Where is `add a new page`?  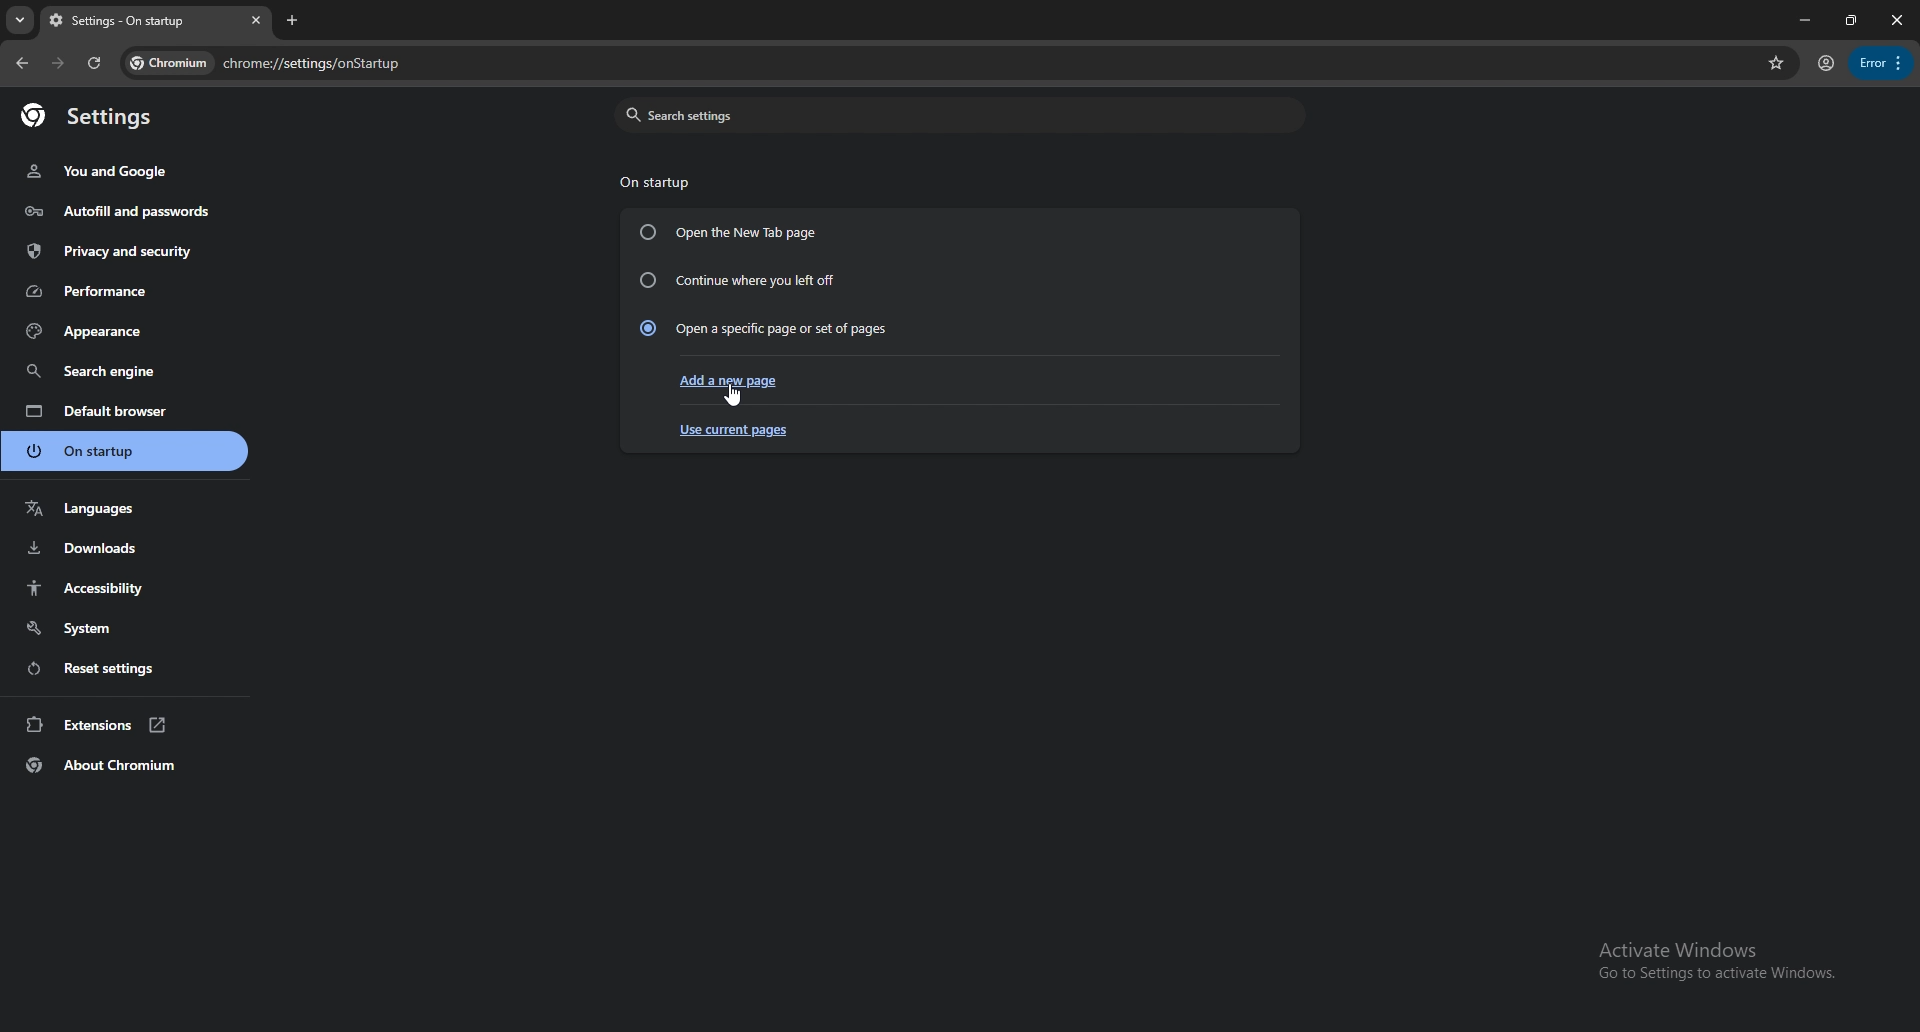 add a new page is located at coordinates (730, 382).